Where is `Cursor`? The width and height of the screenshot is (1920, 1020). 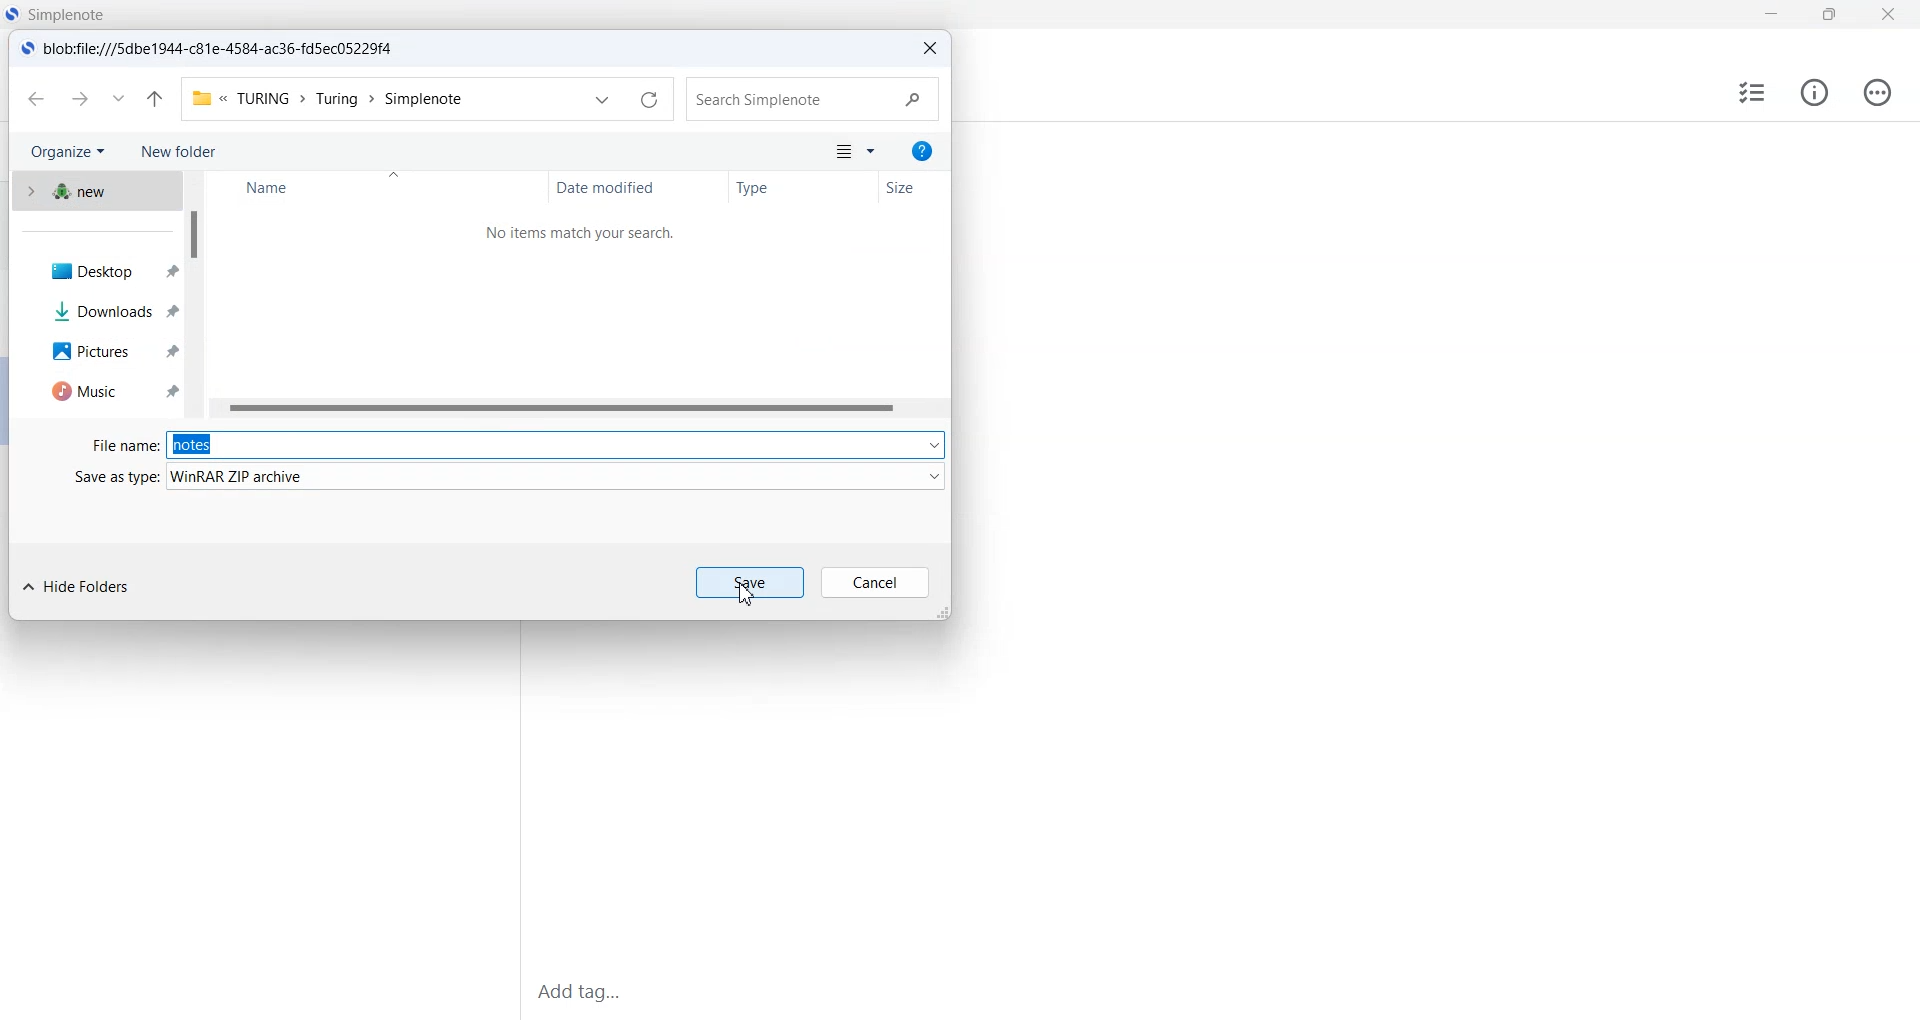
Cursor is located at coordinates (744, 592).